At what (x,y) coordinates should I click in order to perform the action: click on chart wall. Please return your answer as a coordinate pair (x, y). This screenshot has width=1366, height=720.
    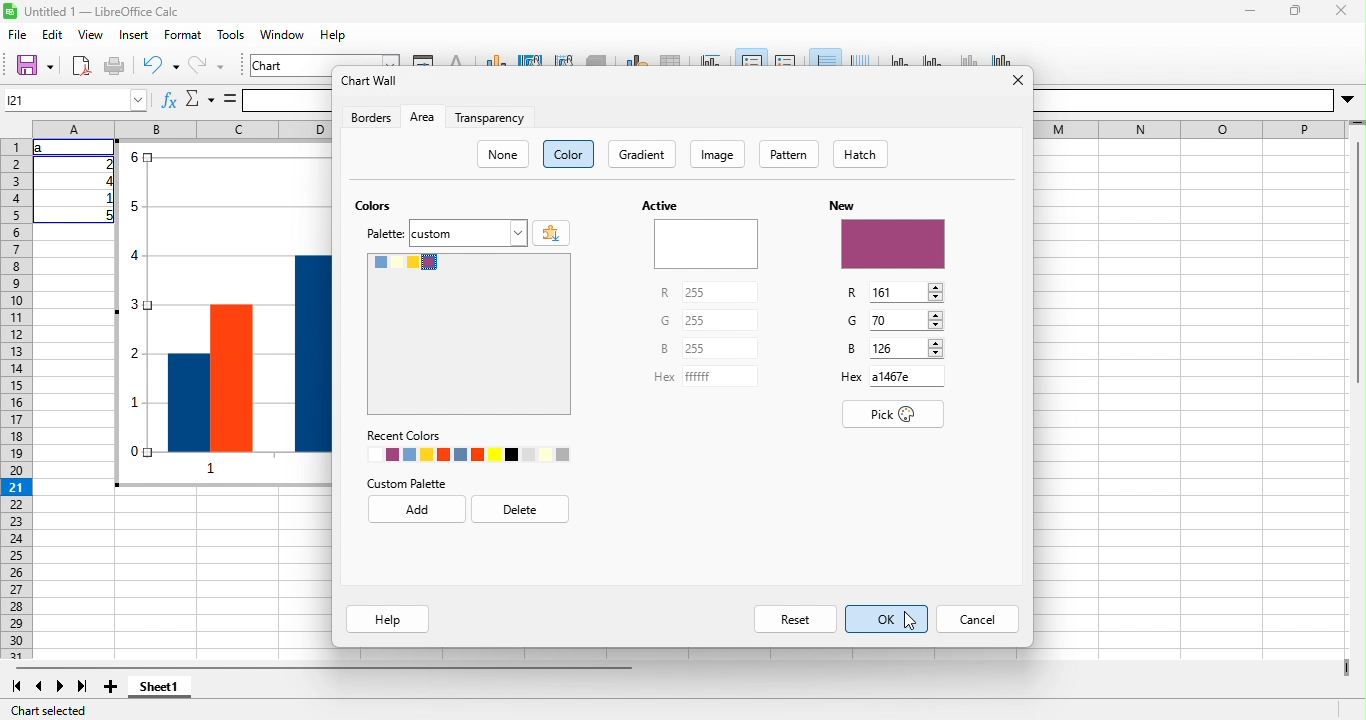
    Looking at the image, I should click on (564, 59).